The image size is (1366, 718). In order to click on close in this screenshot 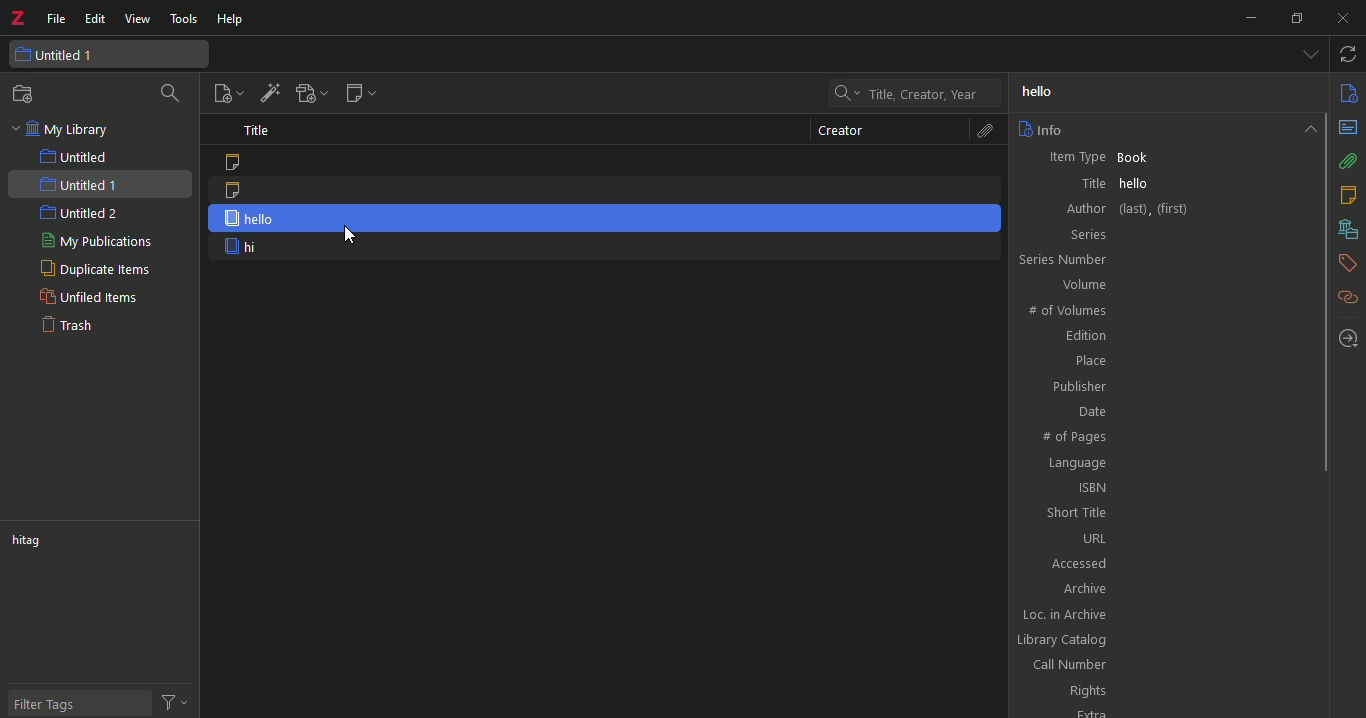, I will do `click(1343, 19)`.